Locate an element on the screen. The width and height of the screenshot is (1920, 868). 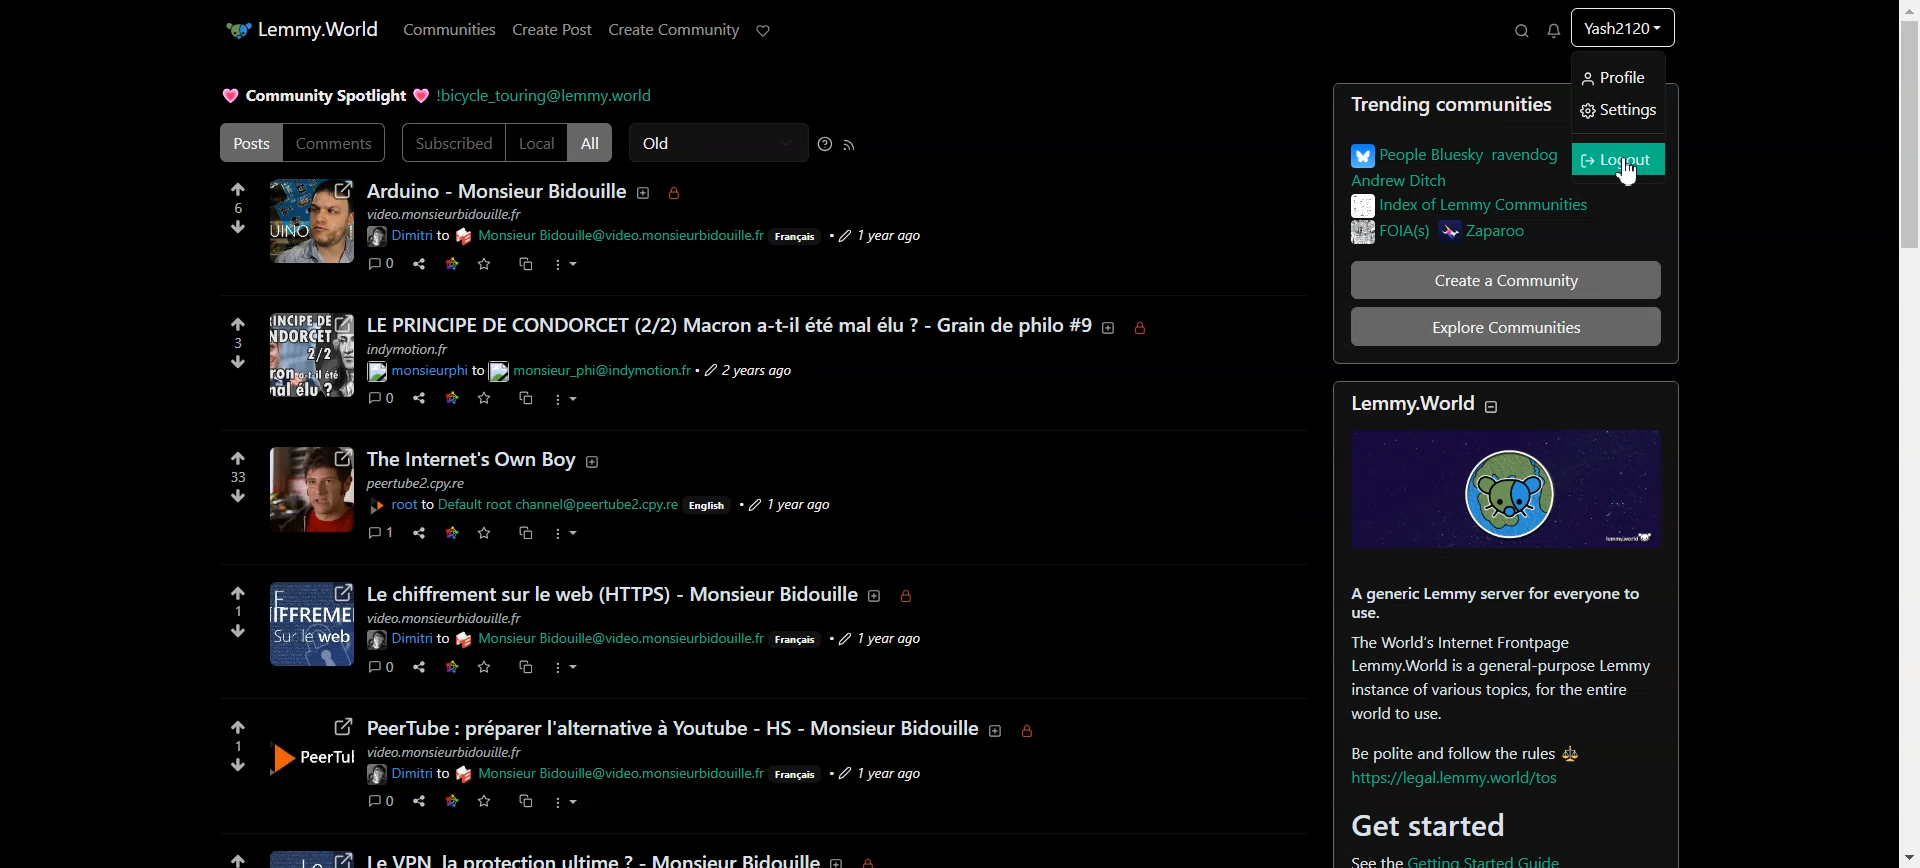
Comments is located at coordinates (338, 141).